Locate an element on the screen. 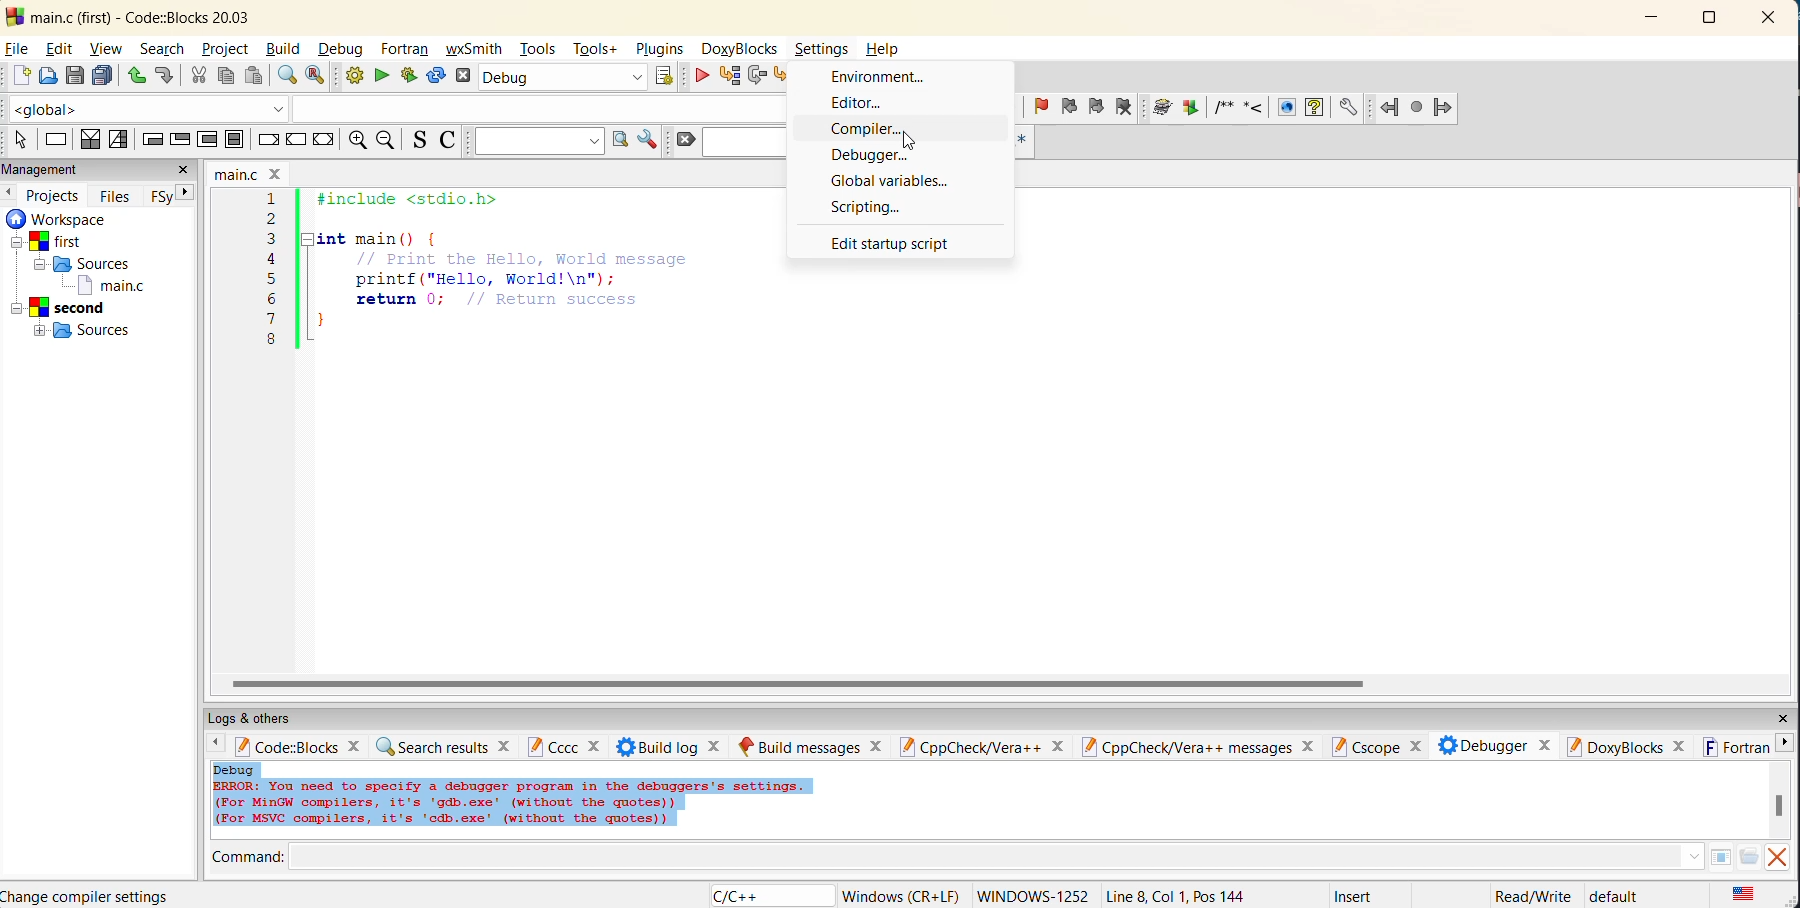 This screenshot has width=1800, height=908. HTML is located at coordinates (1282, 108).